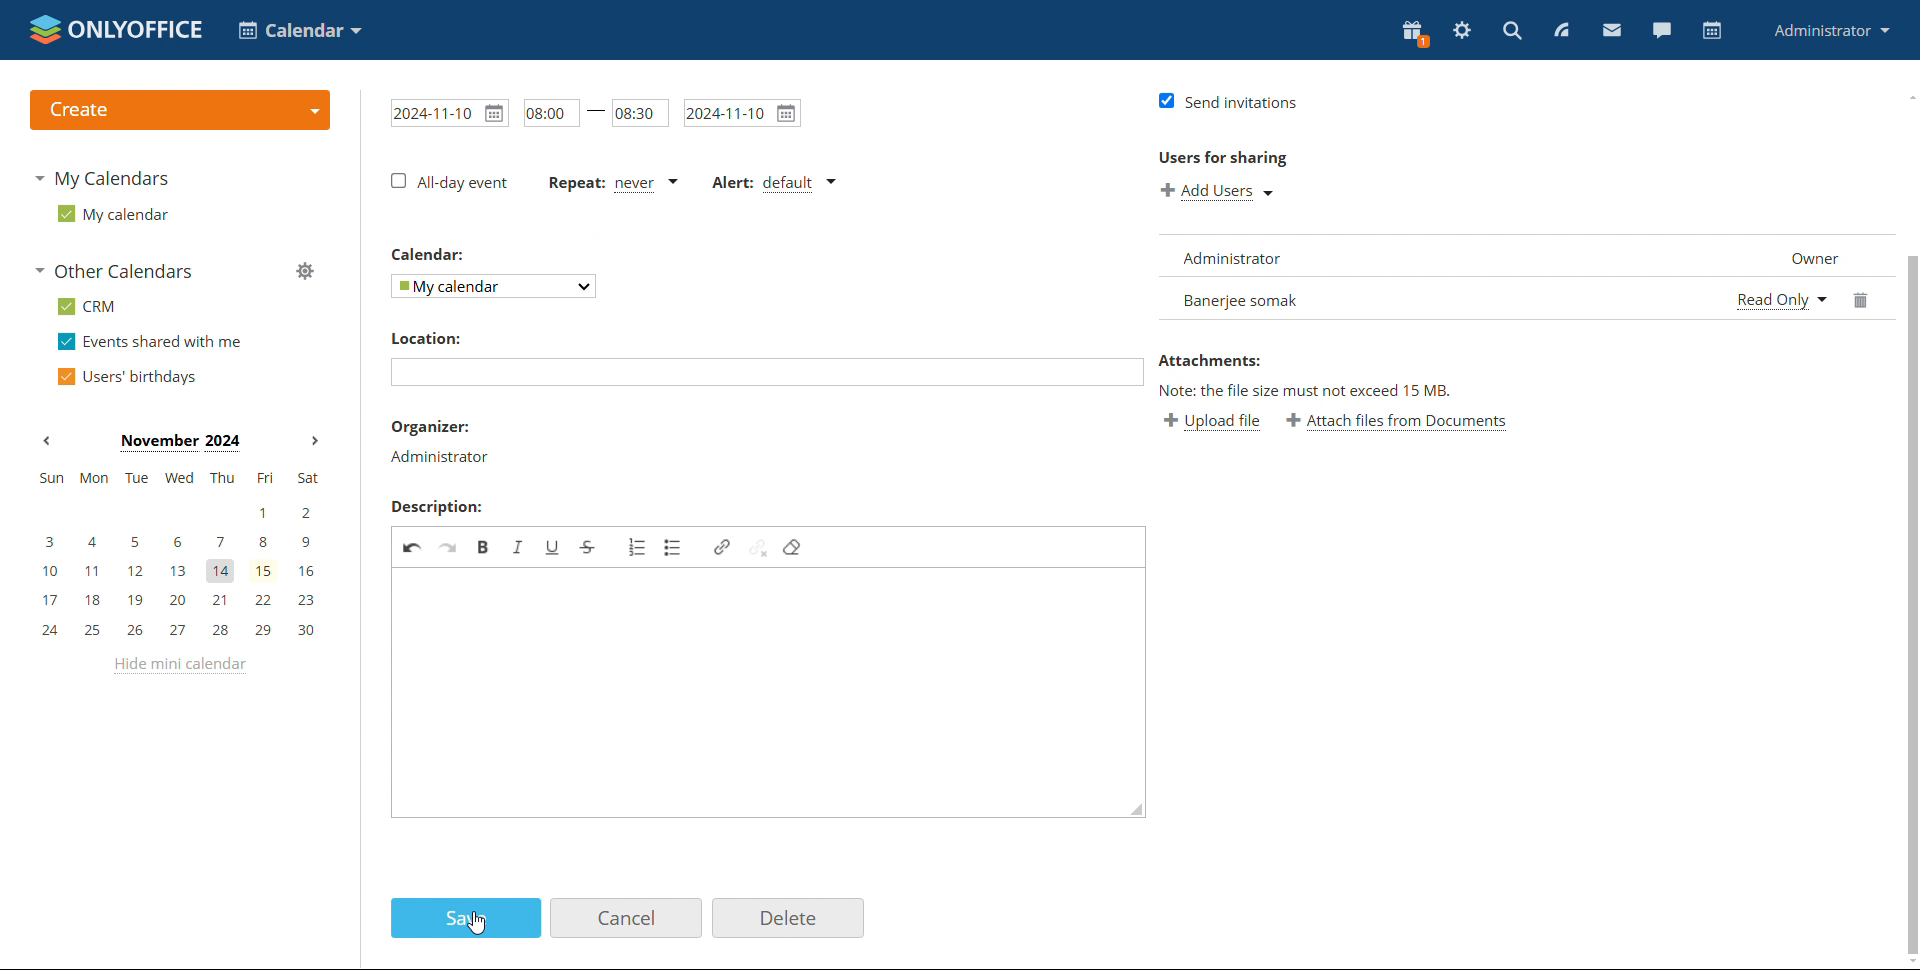  Describe the element at coordinates (609, 181) in the screenshot. I see `event repetition` at that location.